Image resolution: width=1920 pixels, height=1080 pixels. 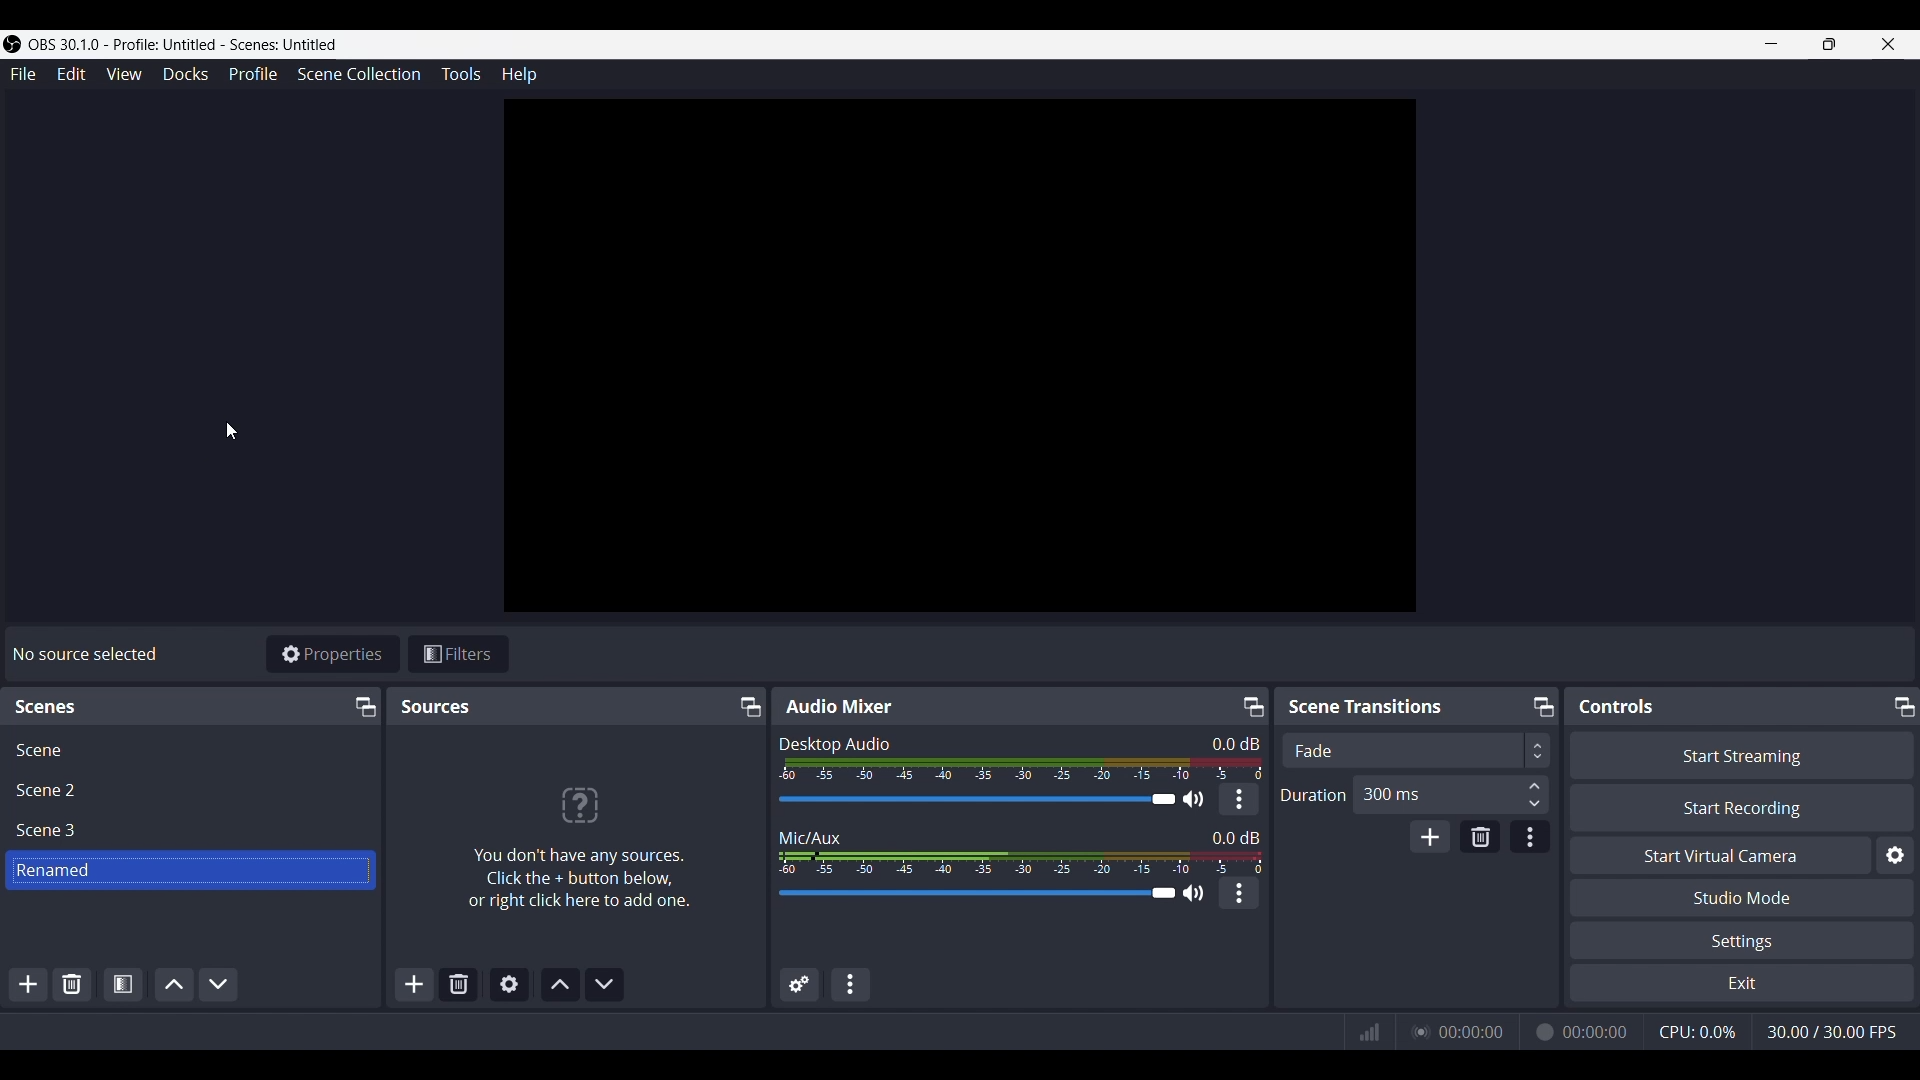 What do you see at coordinates (219, 983) in the screenshot?
I see `Move scene down` at bounding box center [219, 983].